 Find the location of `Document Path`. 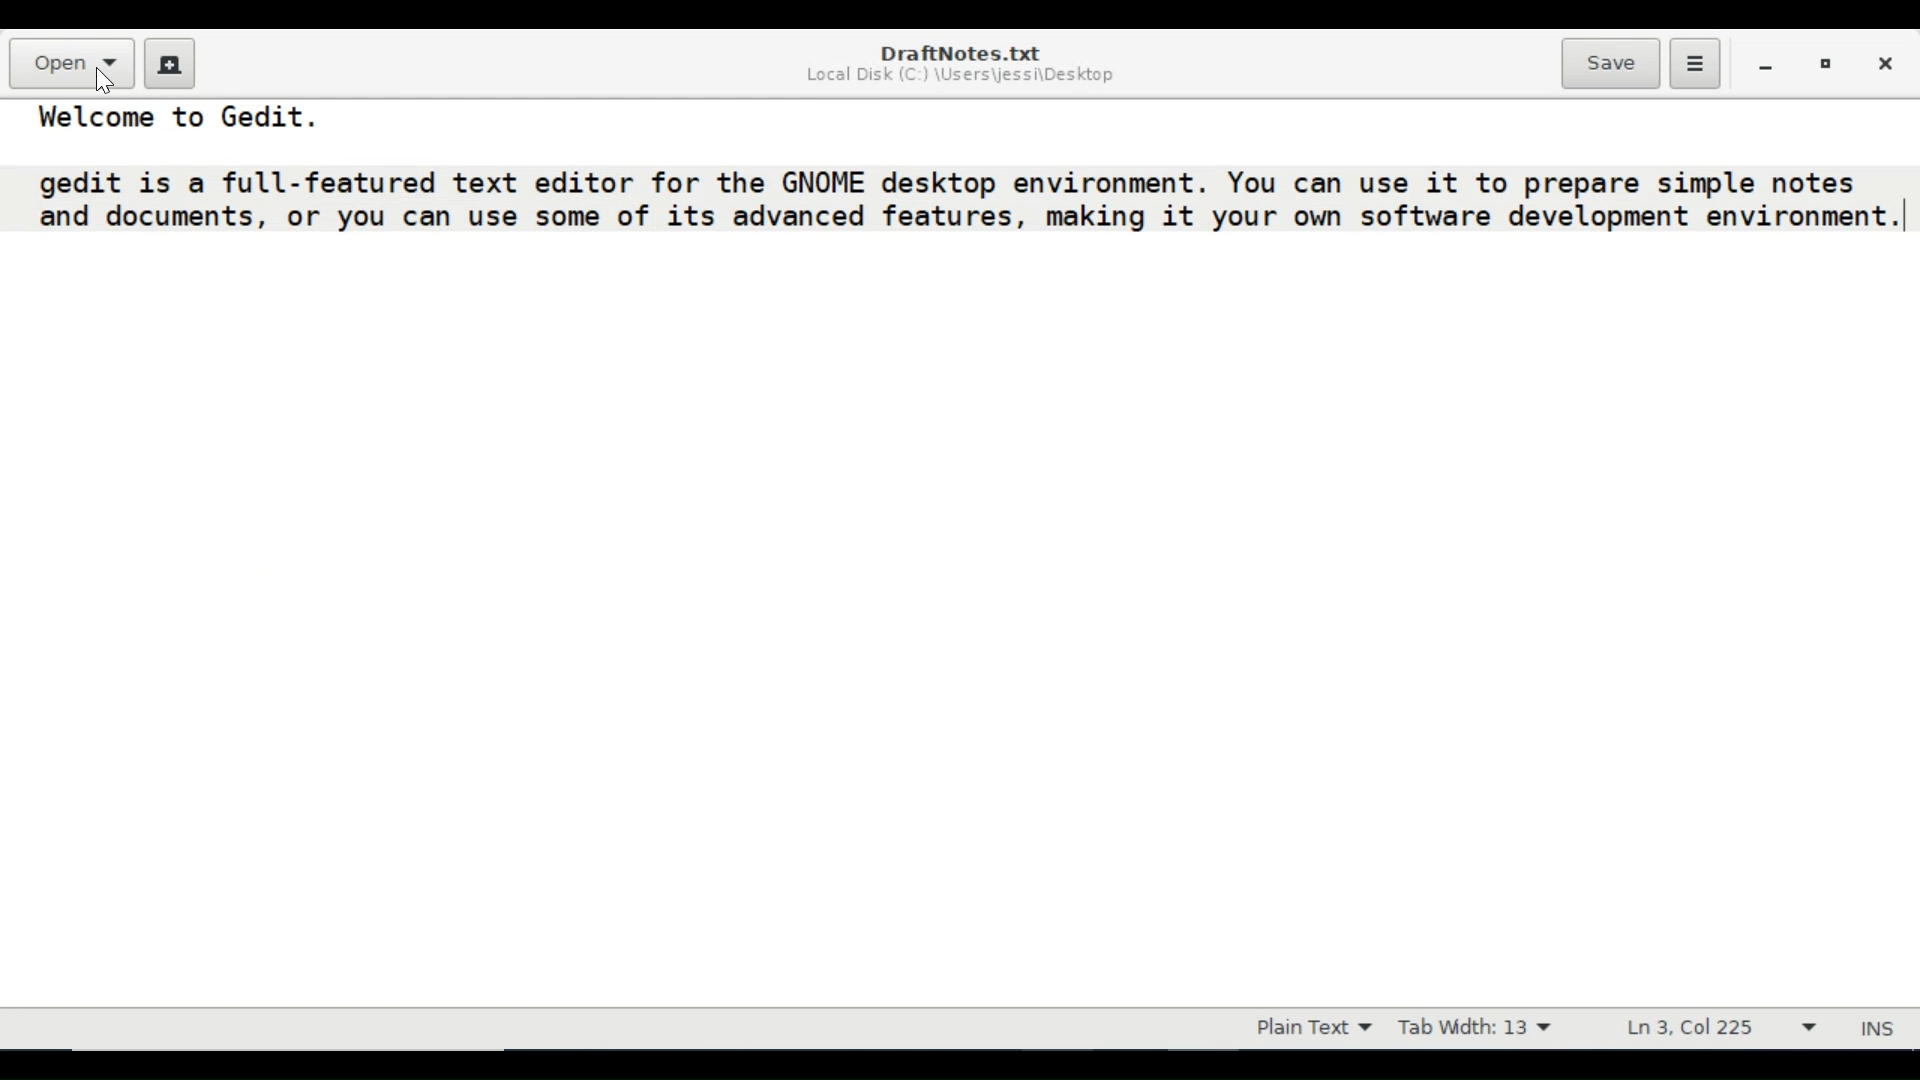

Document Path is located at coordinates (963, 79).